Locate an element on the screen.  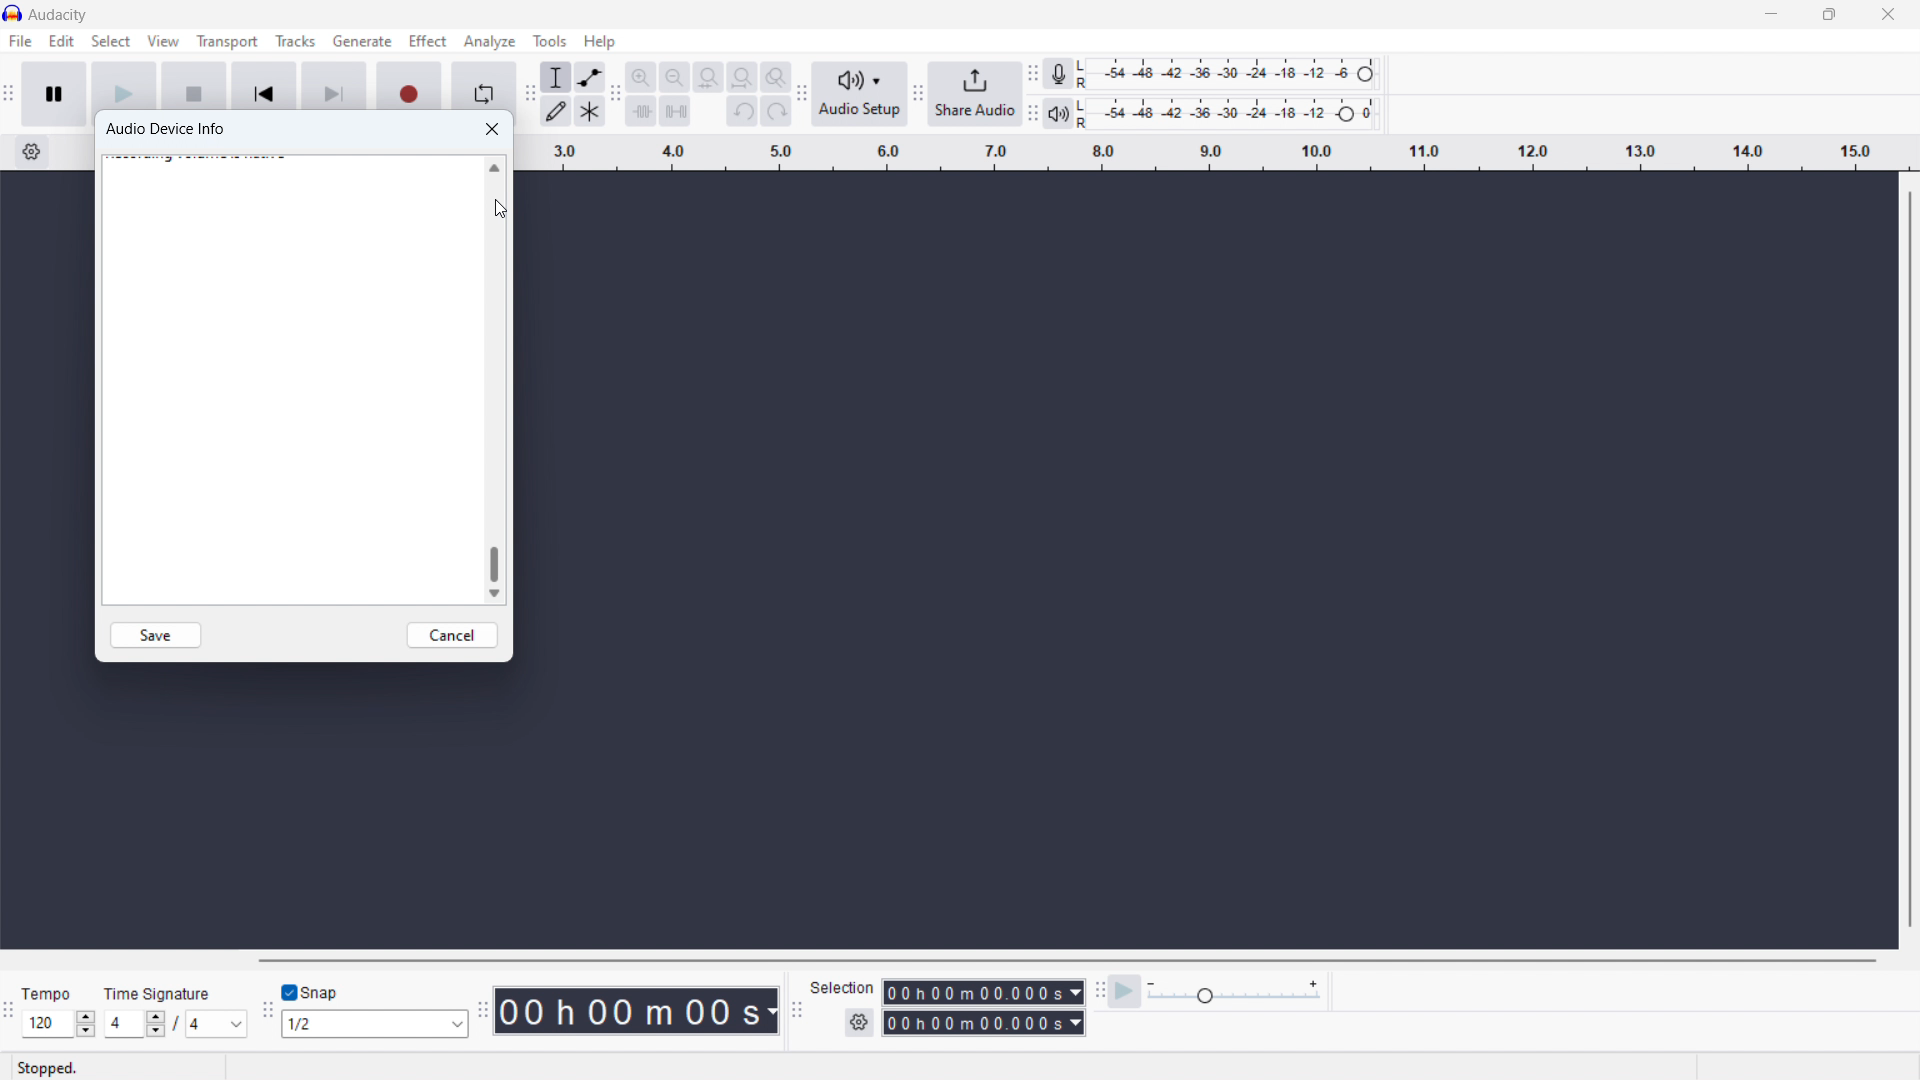
select snapping is located at coordinates (375, 1024).